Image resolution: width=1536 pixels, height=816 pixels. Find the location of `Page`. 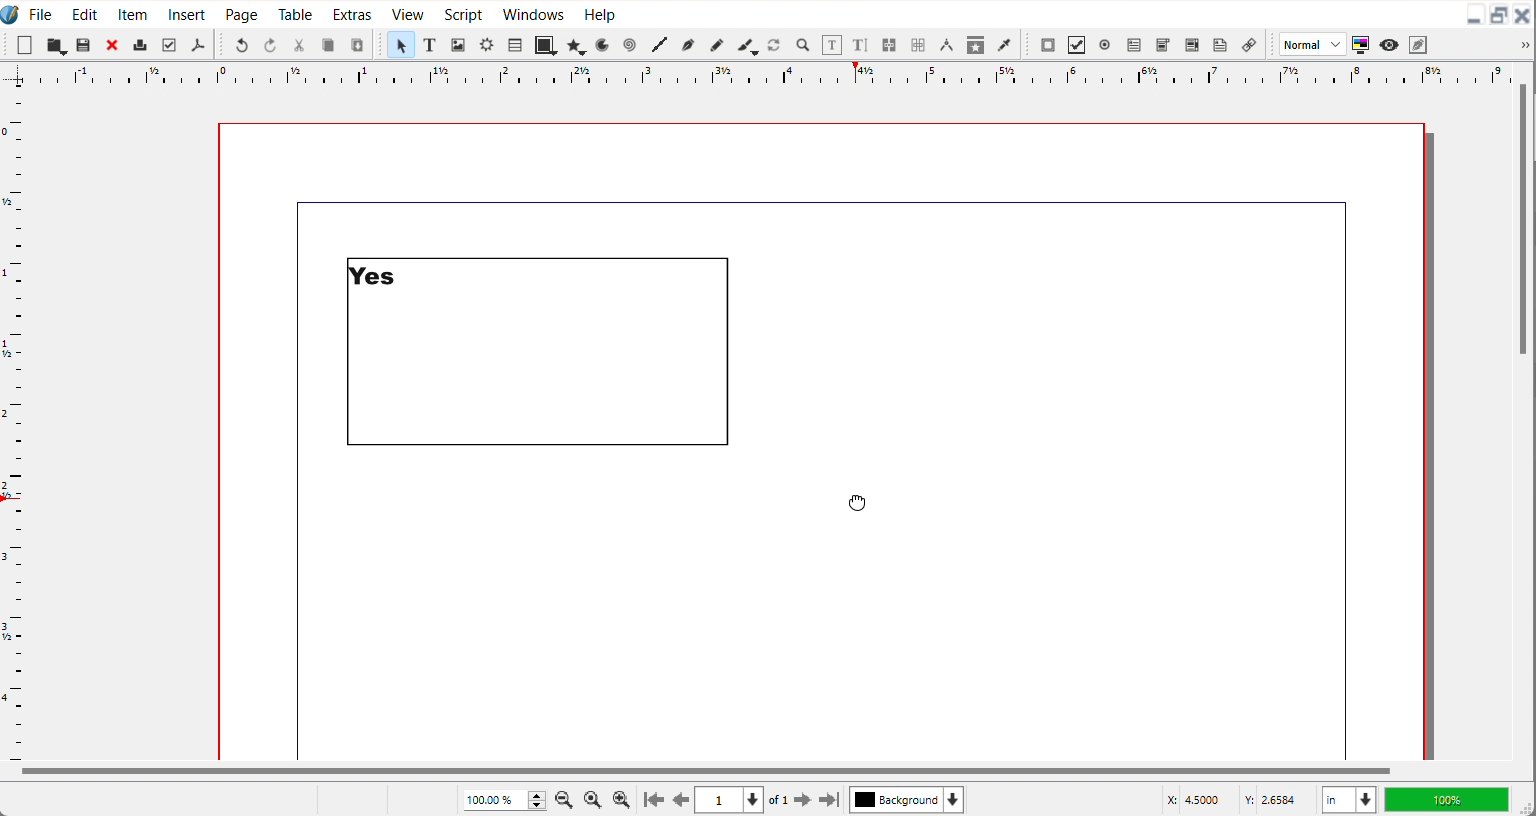

Page is located at coordinates (241, 13).